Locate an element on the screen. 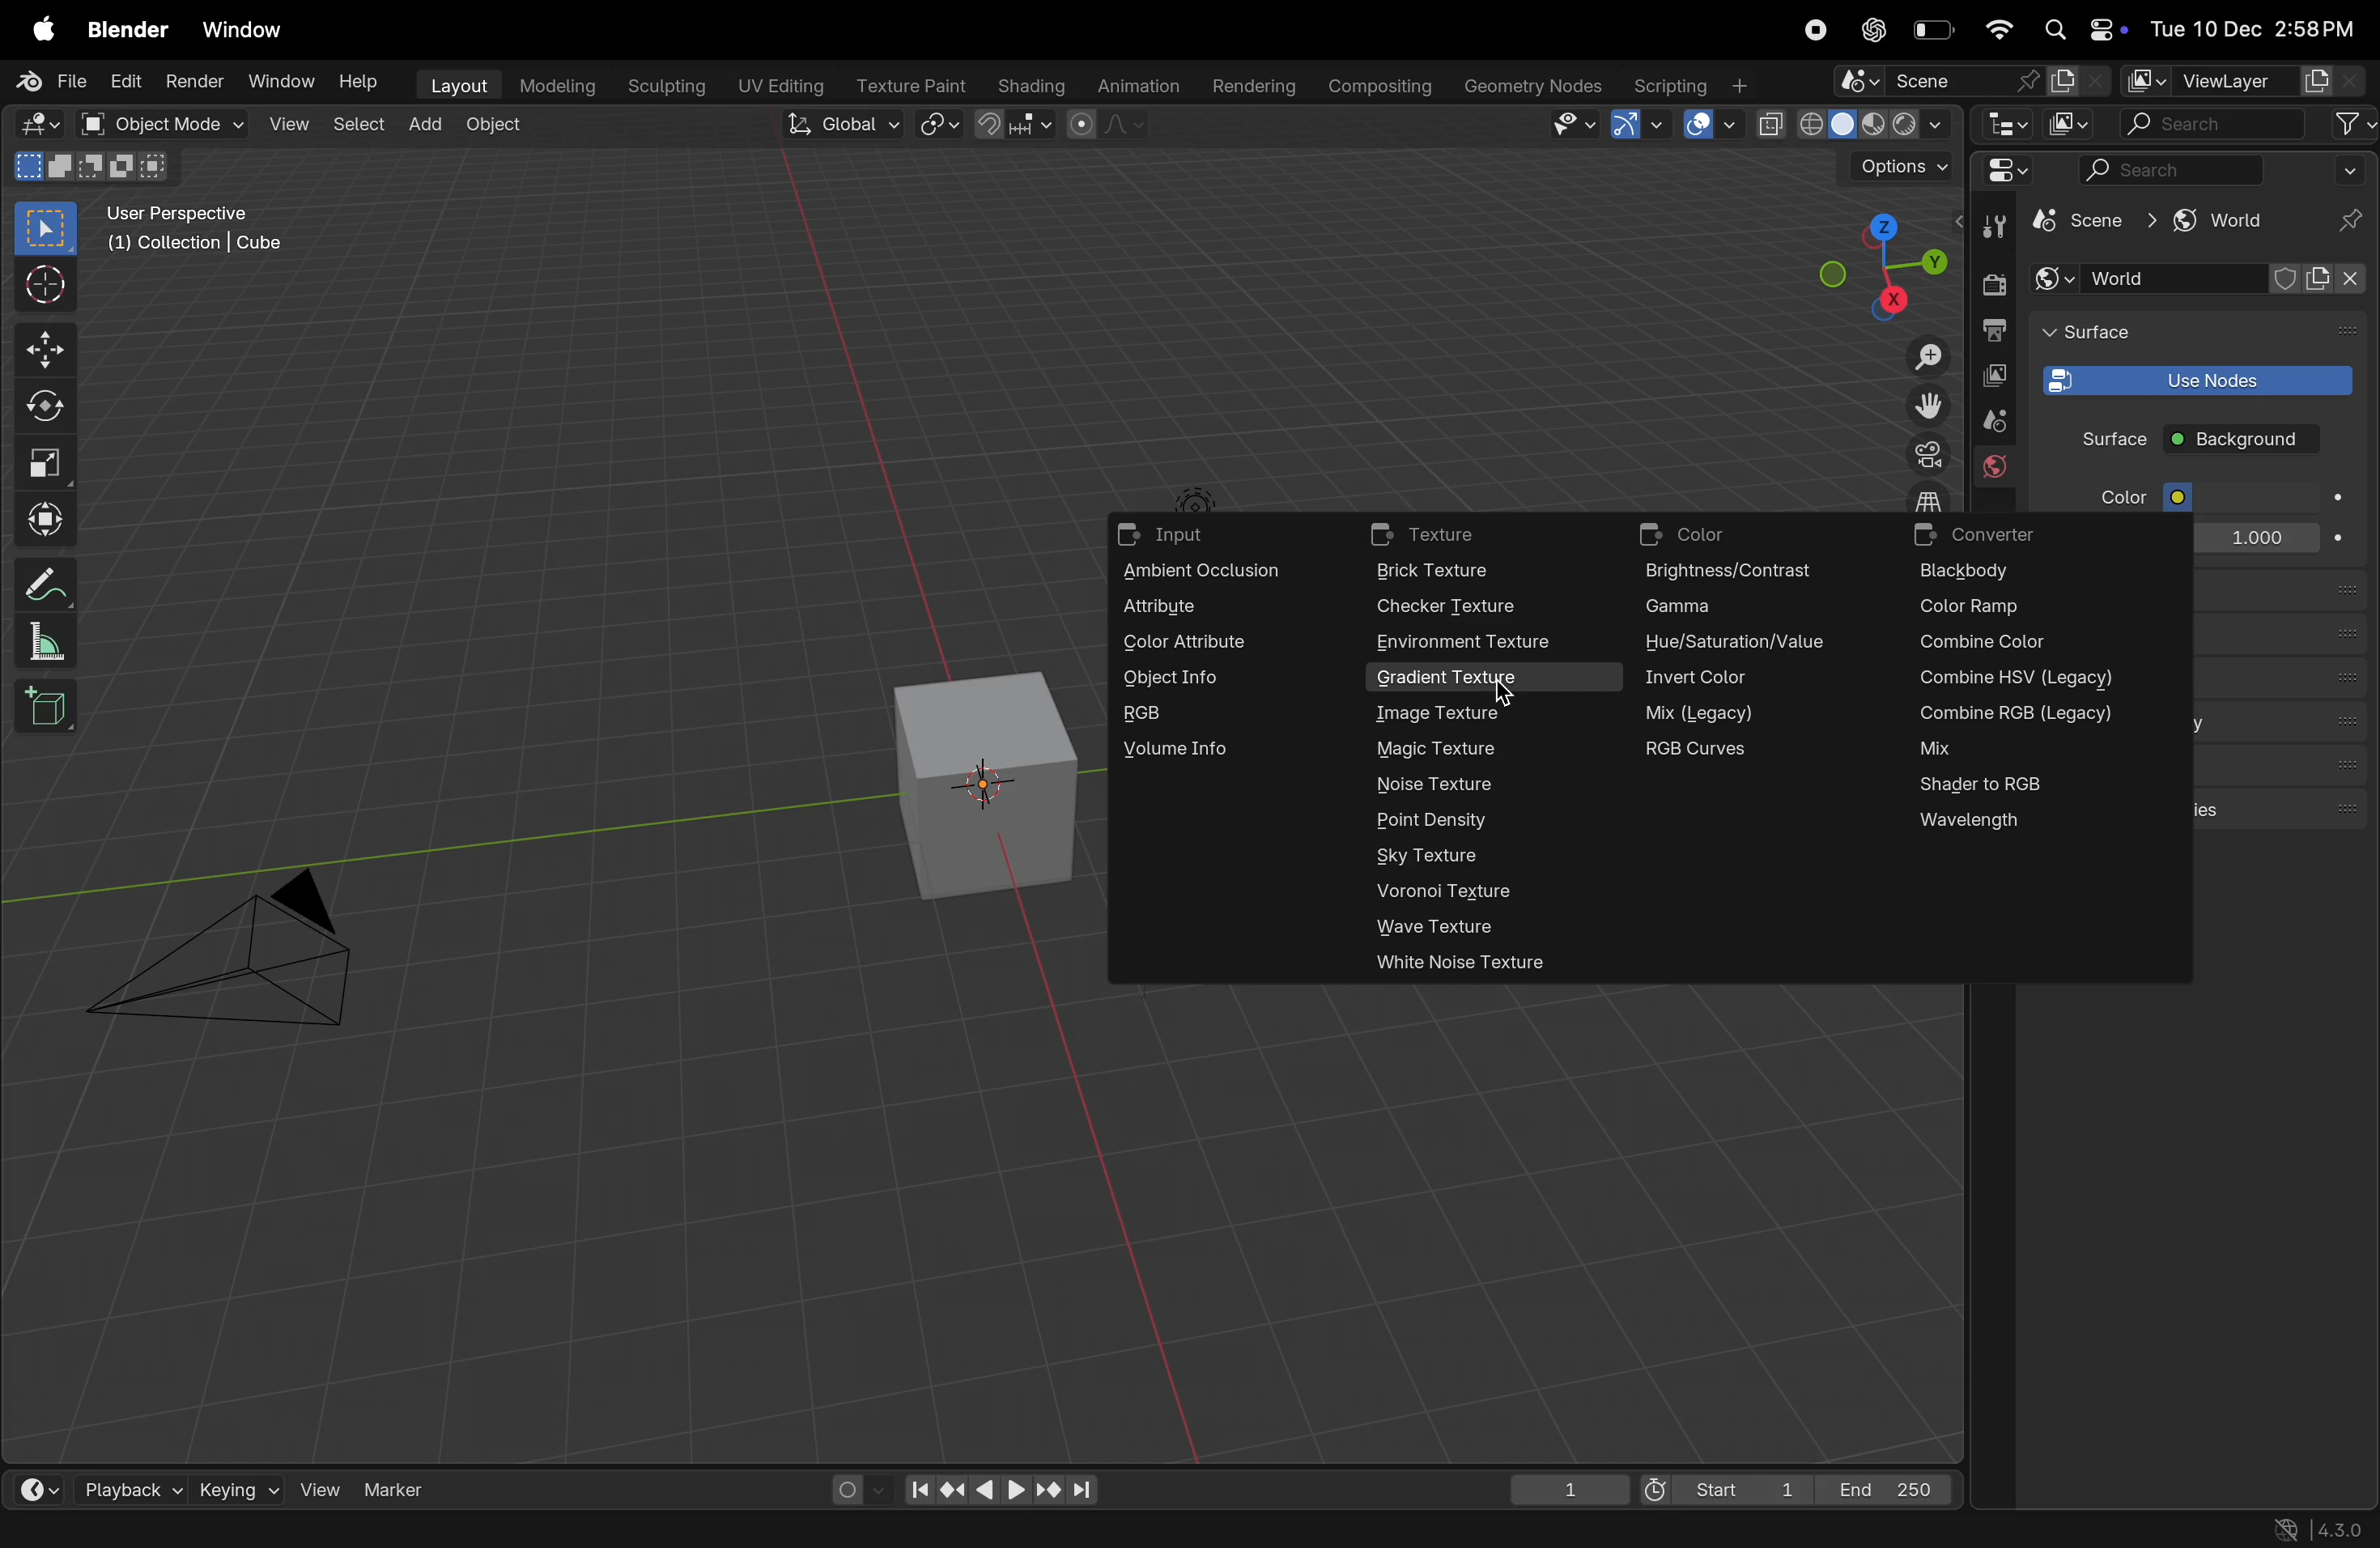 The width and height of the screenshot is (2380, 1548). copy is located at coordinates (1994, 377).